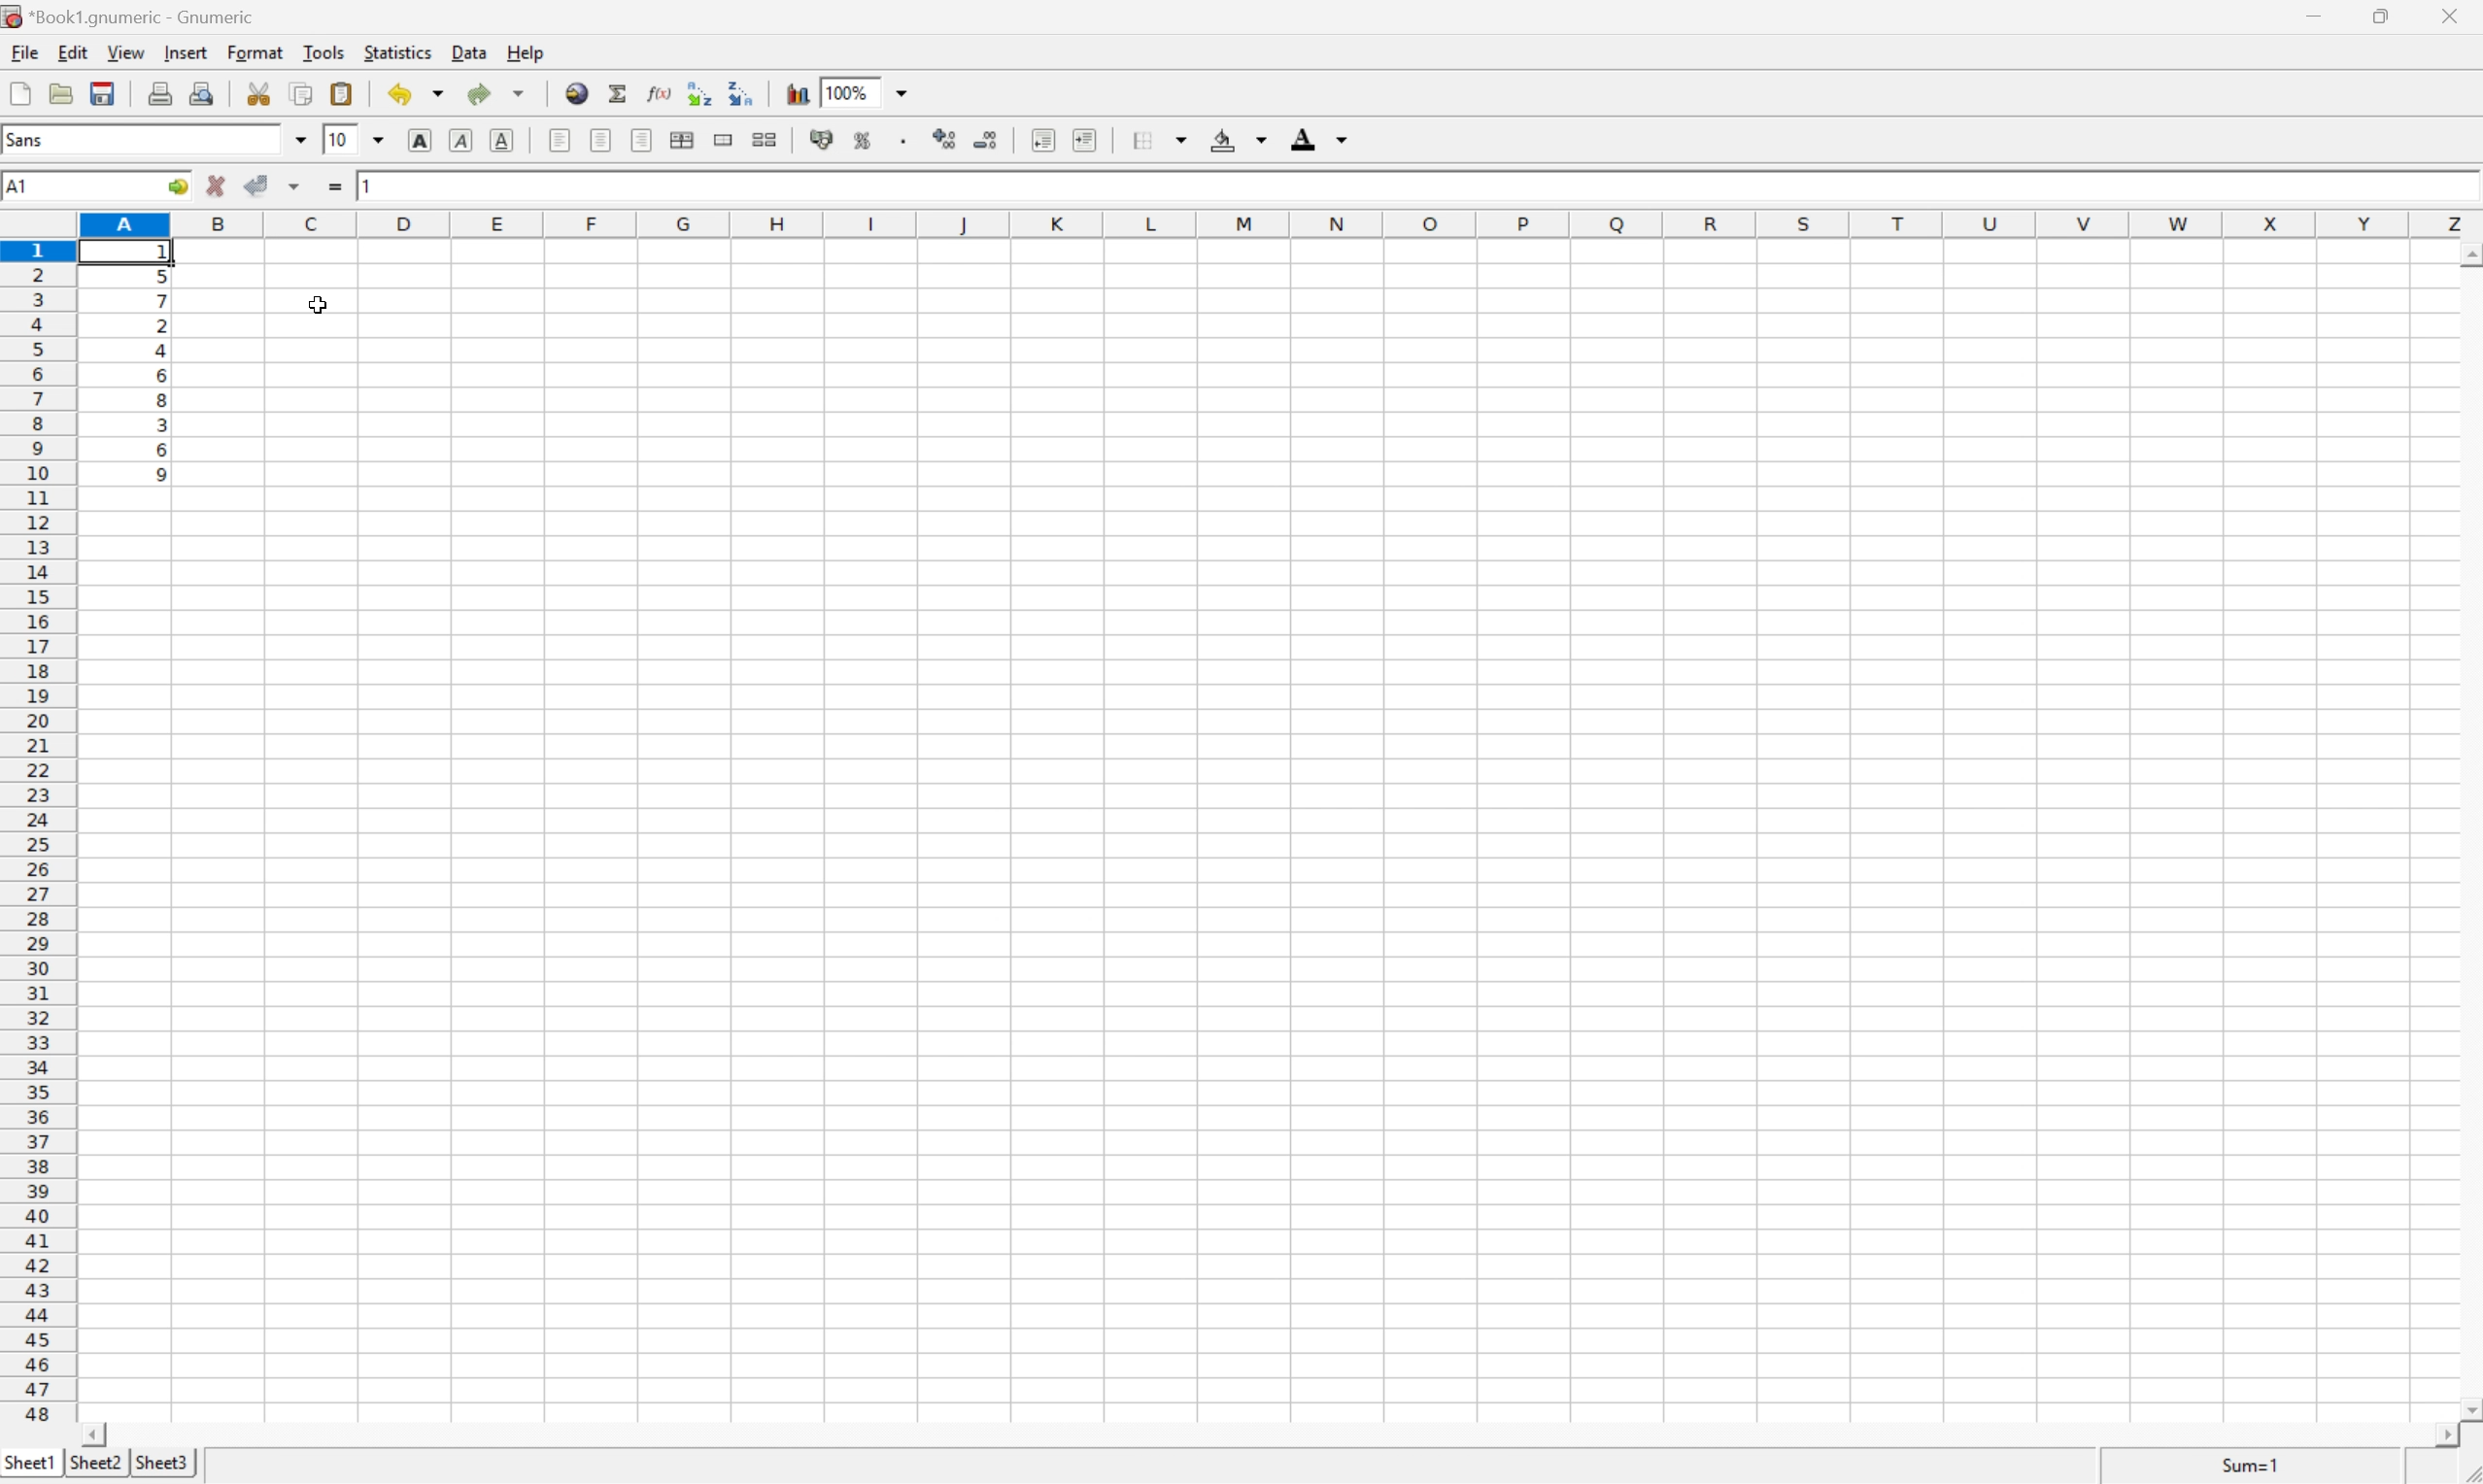 The image size is (2483, 1484). What do you see at coordinates (942, 141) in the screenshot?
I see `increase number of decimals displayed` at bounding box center [942, 141].